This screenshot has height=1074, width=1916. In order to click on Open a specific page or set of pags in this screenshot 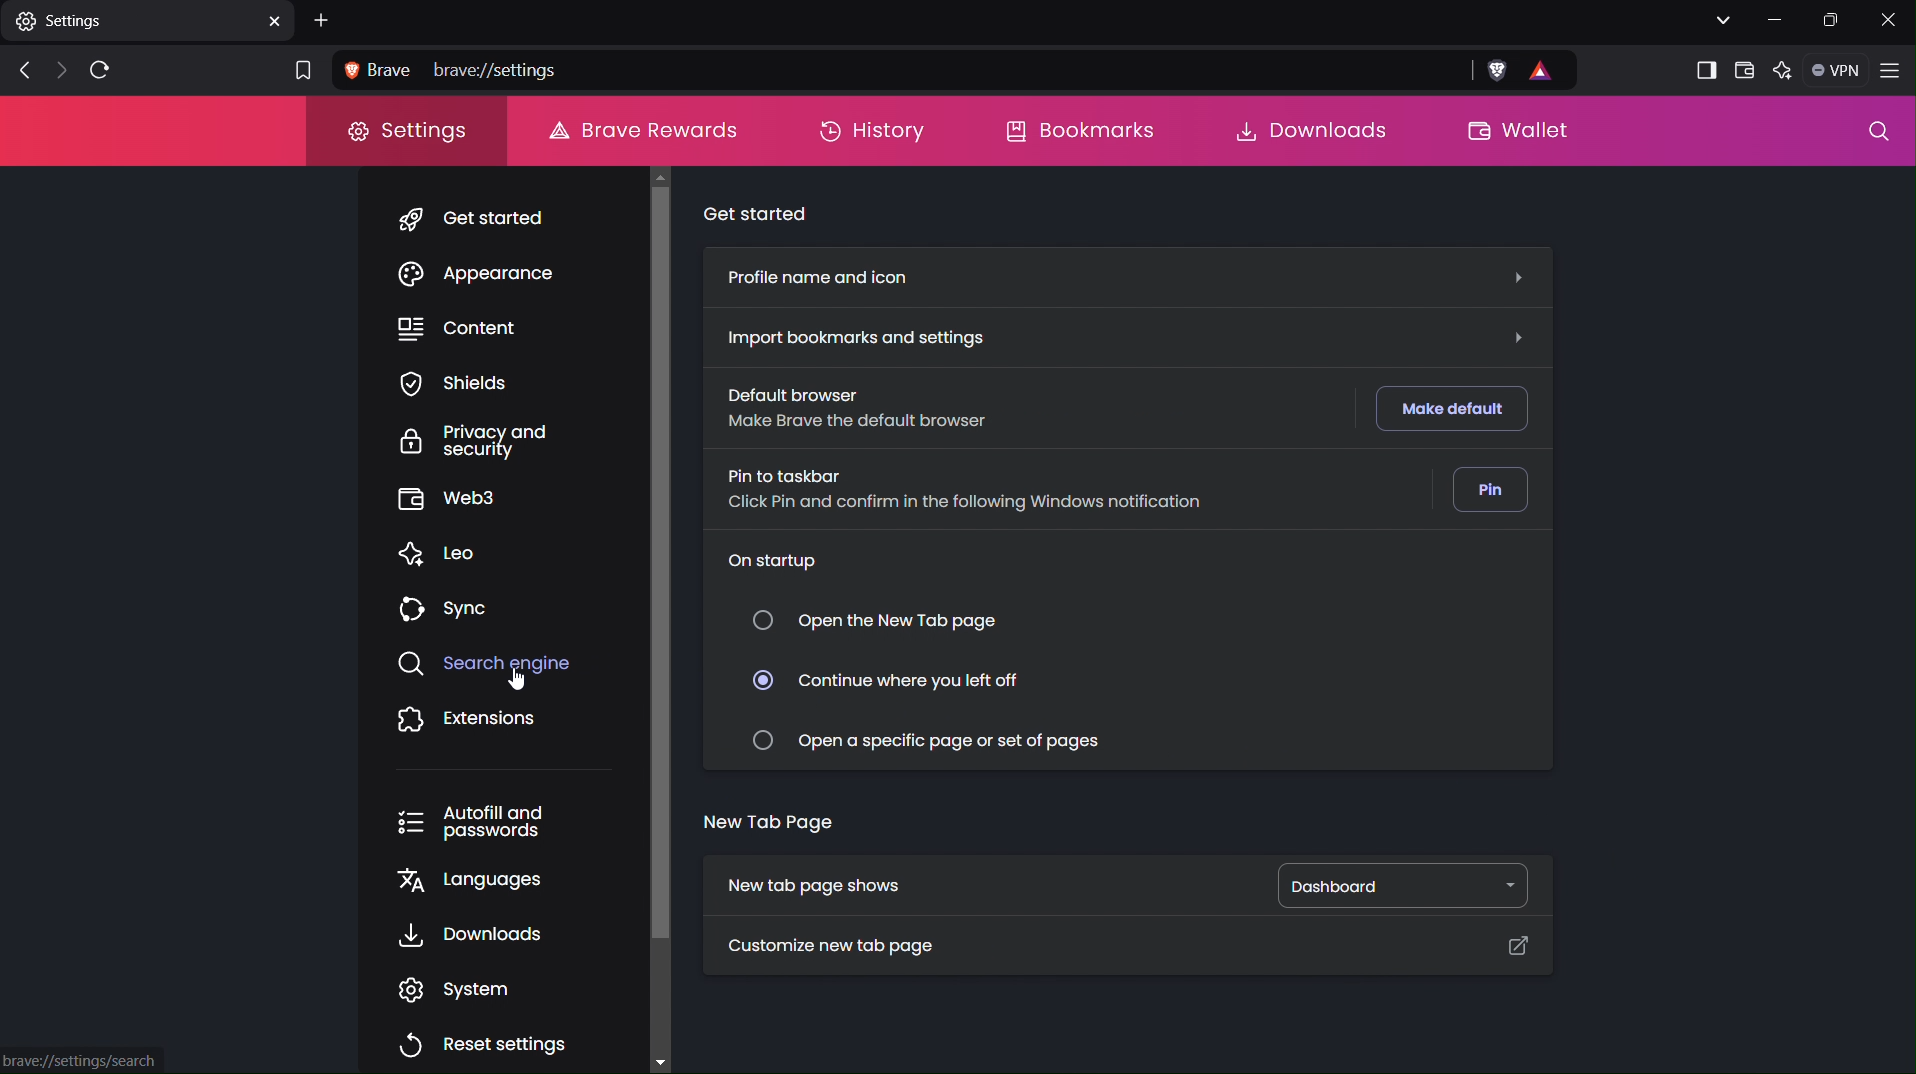, I will do `click(939, 739)`.